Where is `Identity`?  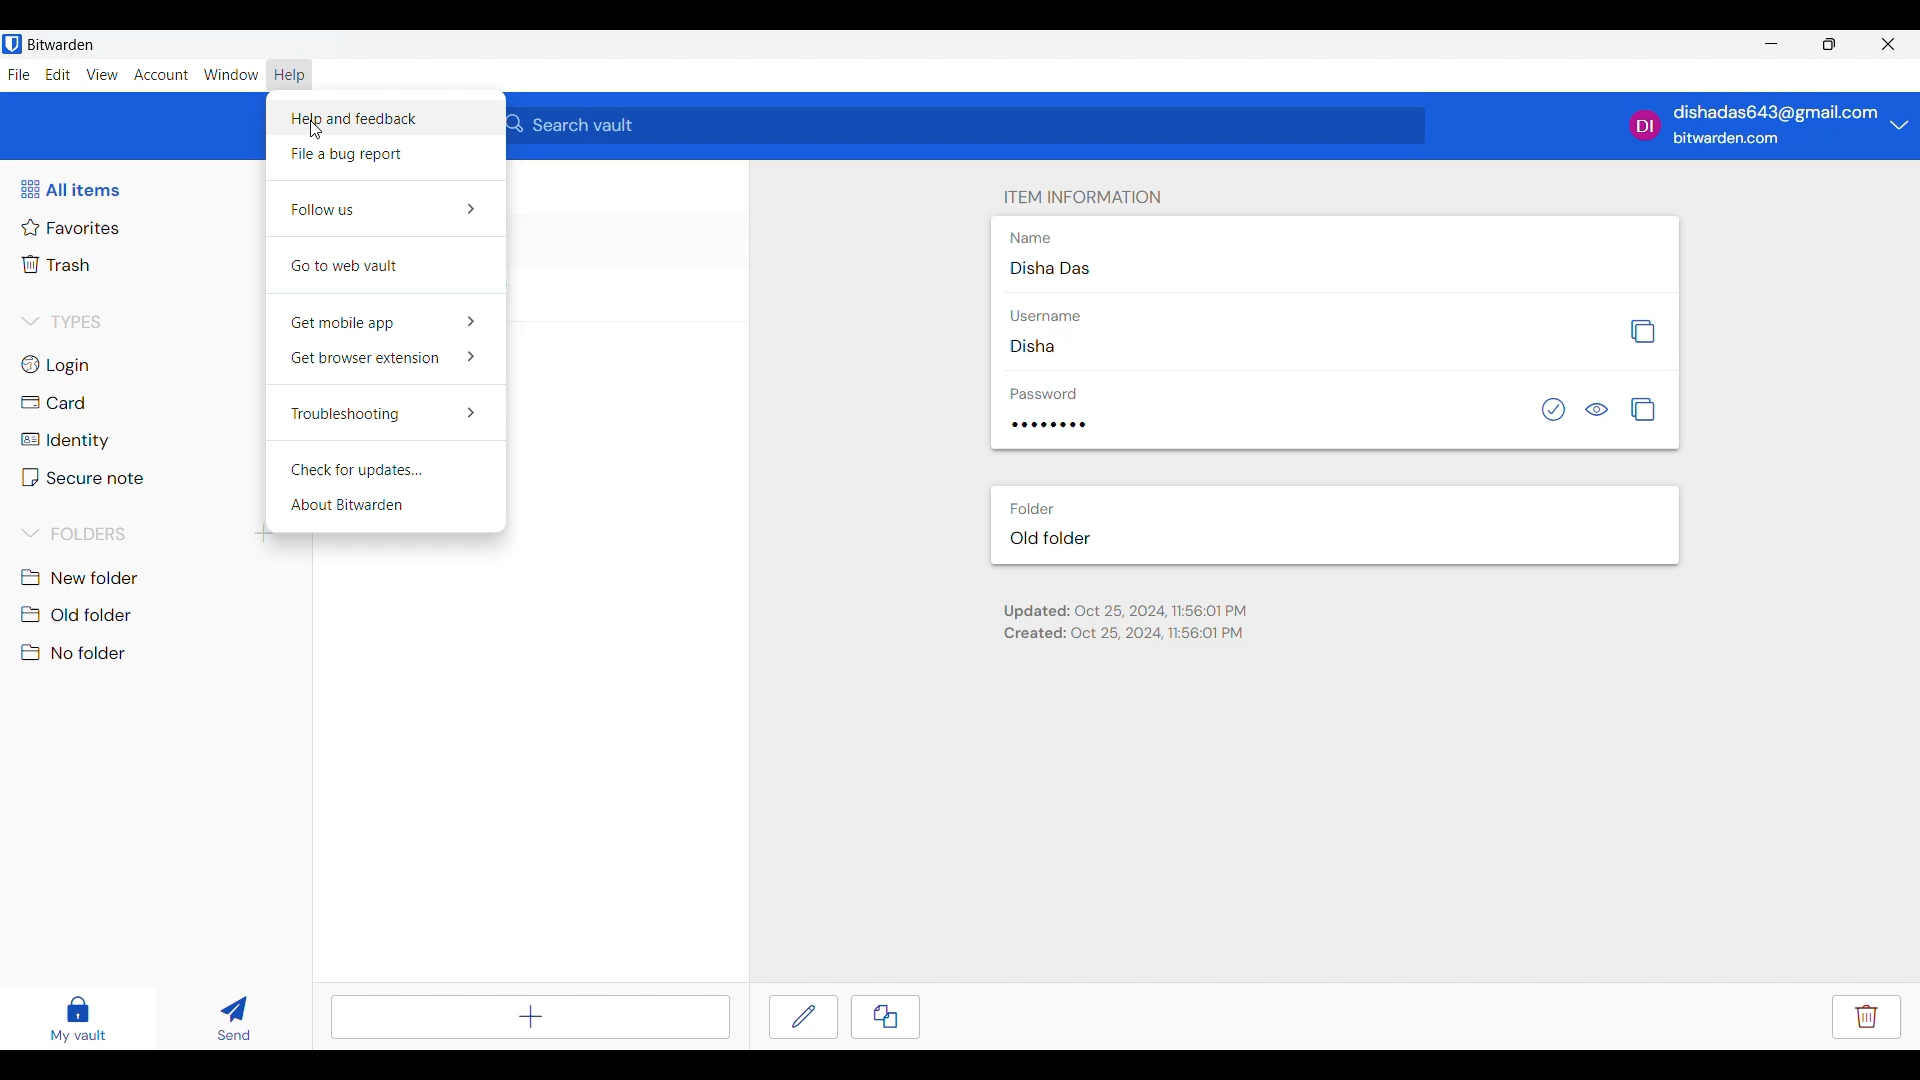
Identity is located at coordinates (63, 441).